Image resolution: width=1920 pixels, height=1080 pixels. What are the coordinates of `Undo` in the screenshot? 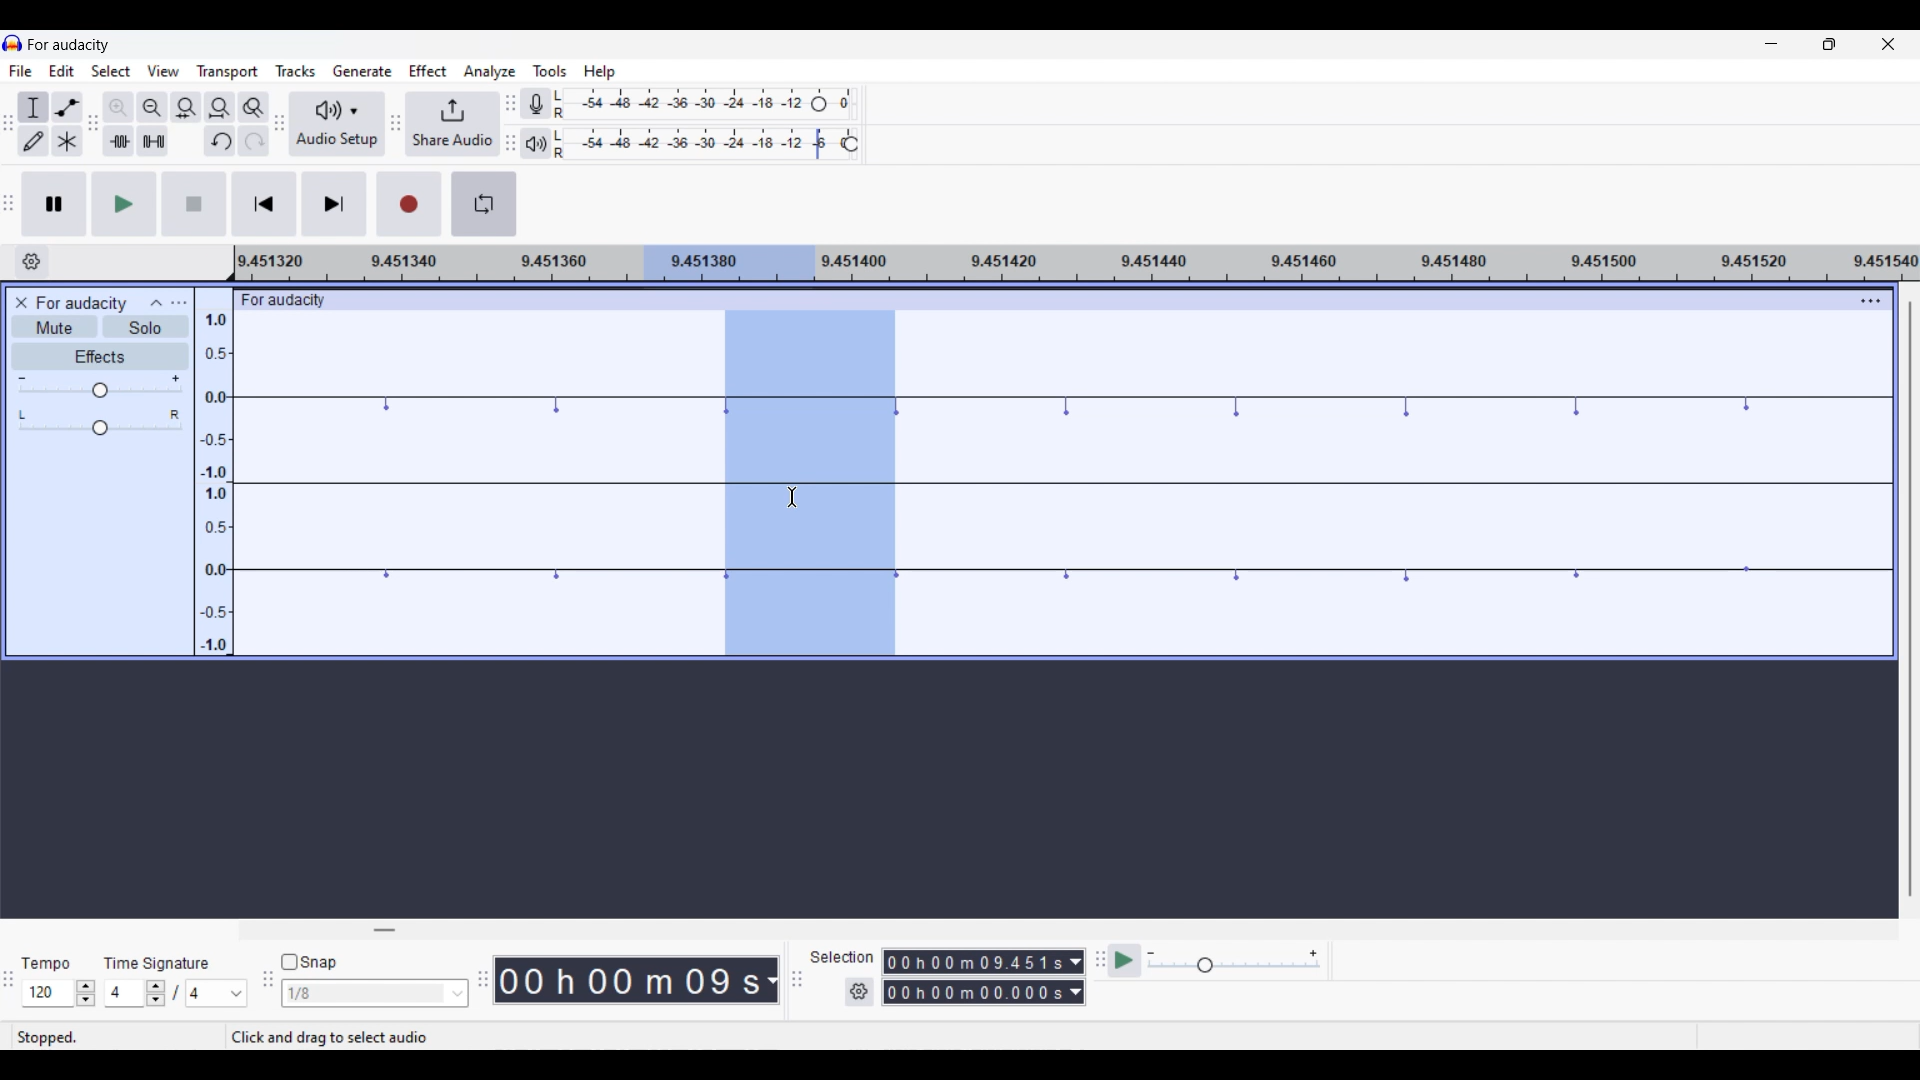 It's located at (220, 140).